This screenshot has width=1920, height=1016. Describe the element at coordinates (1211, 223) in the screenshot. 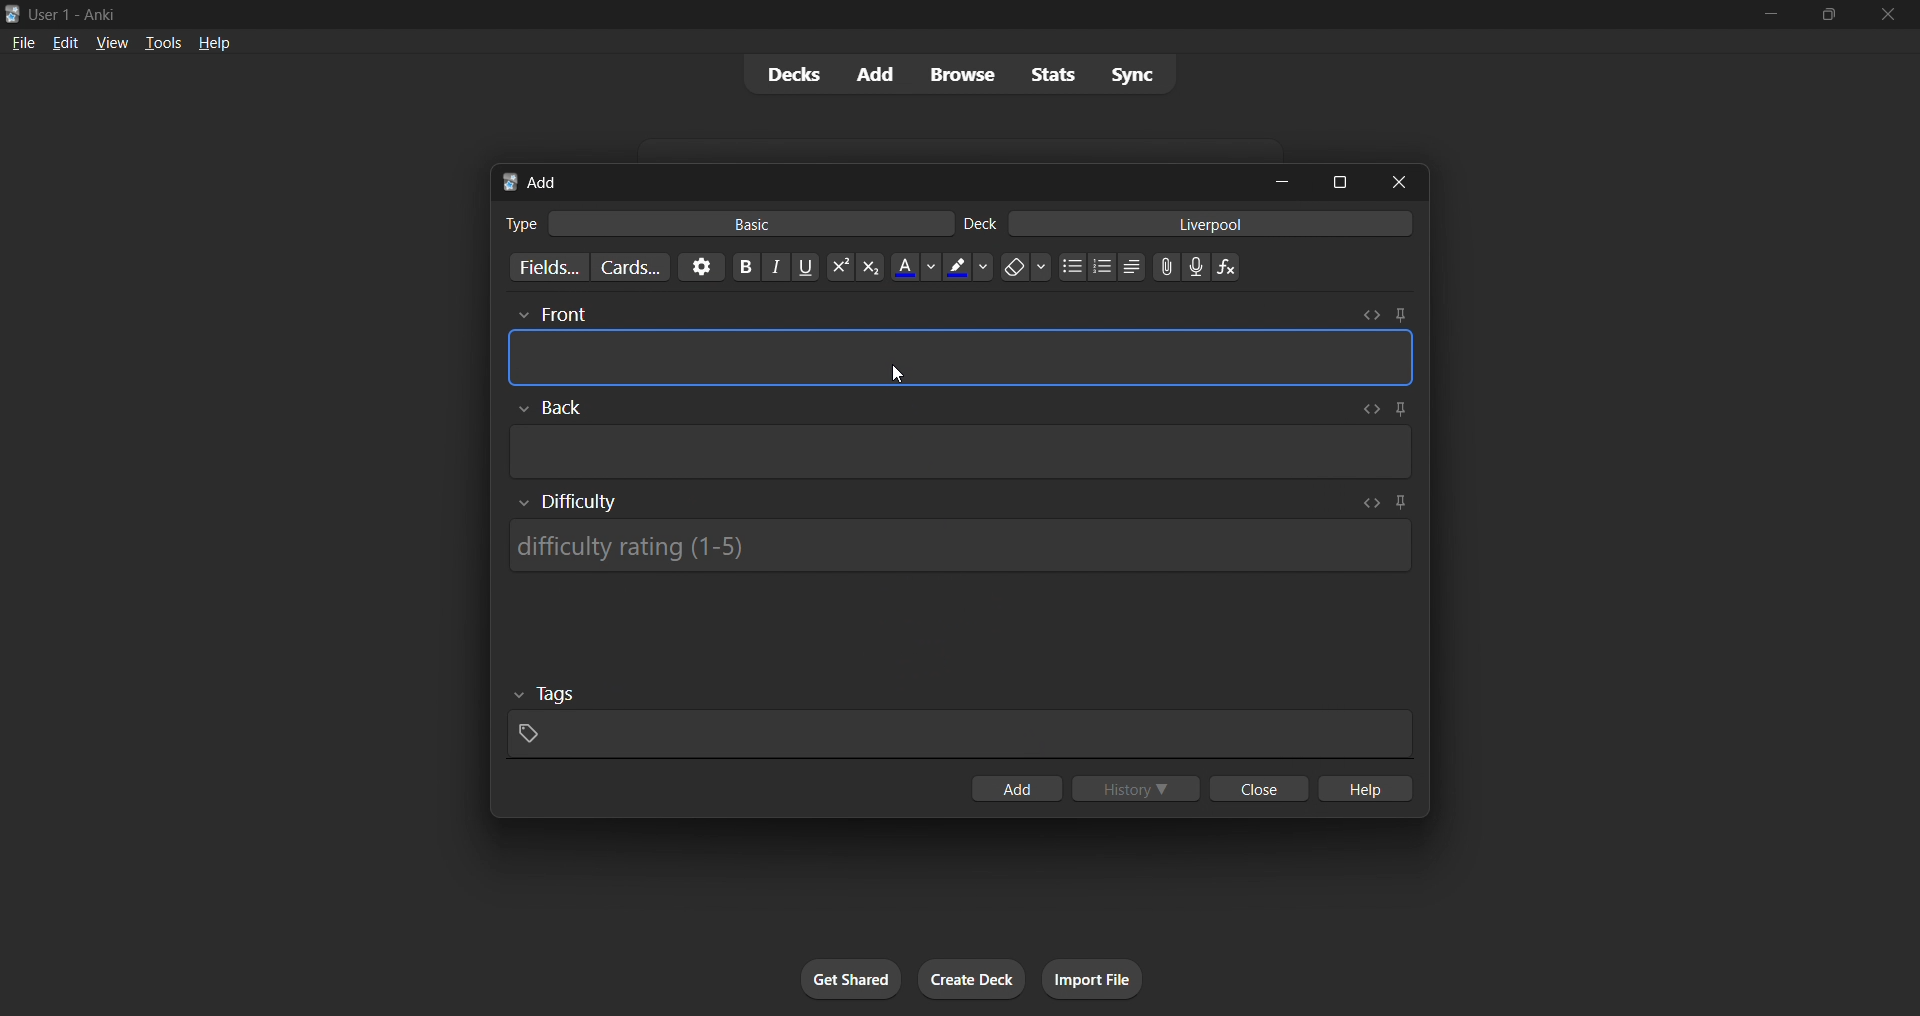

I see `card deck input` at that location.